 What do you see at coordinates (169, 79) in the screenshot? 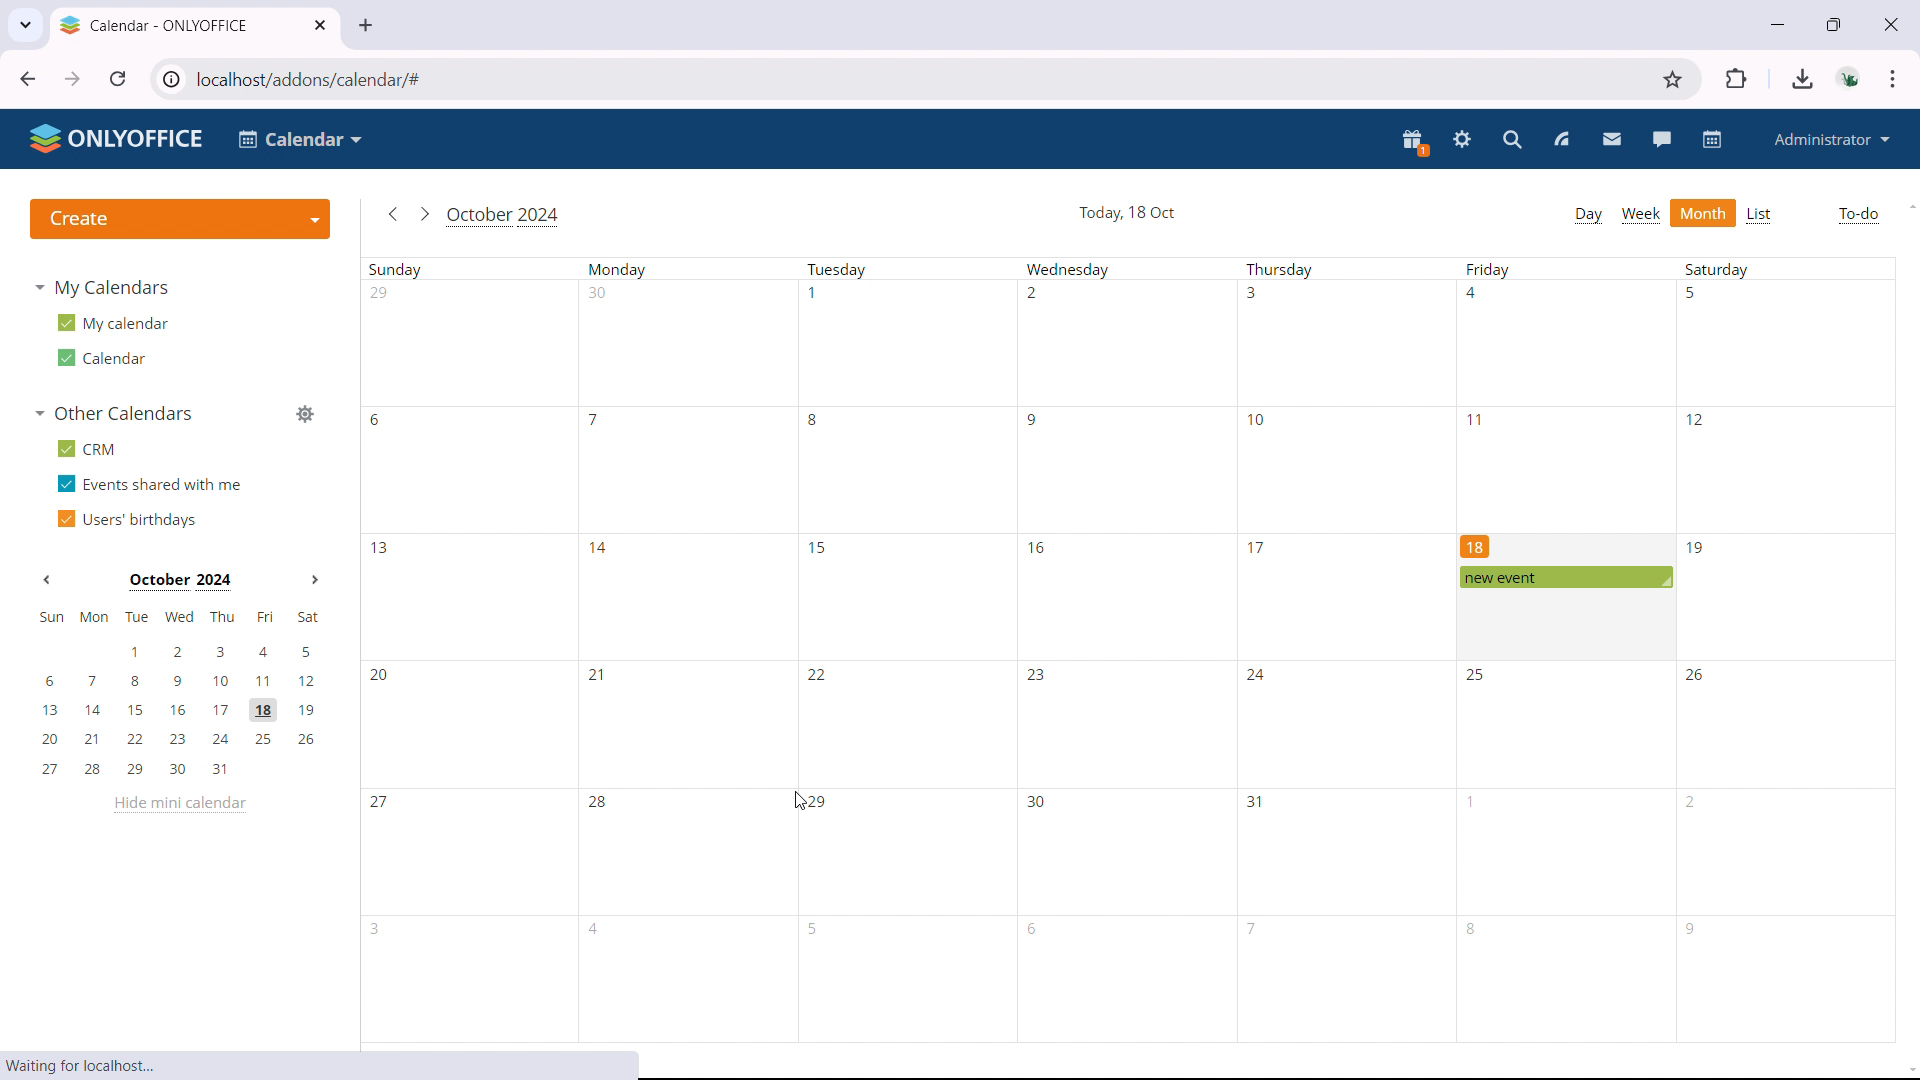
I see `view site information` at bounding box center [169, 79].